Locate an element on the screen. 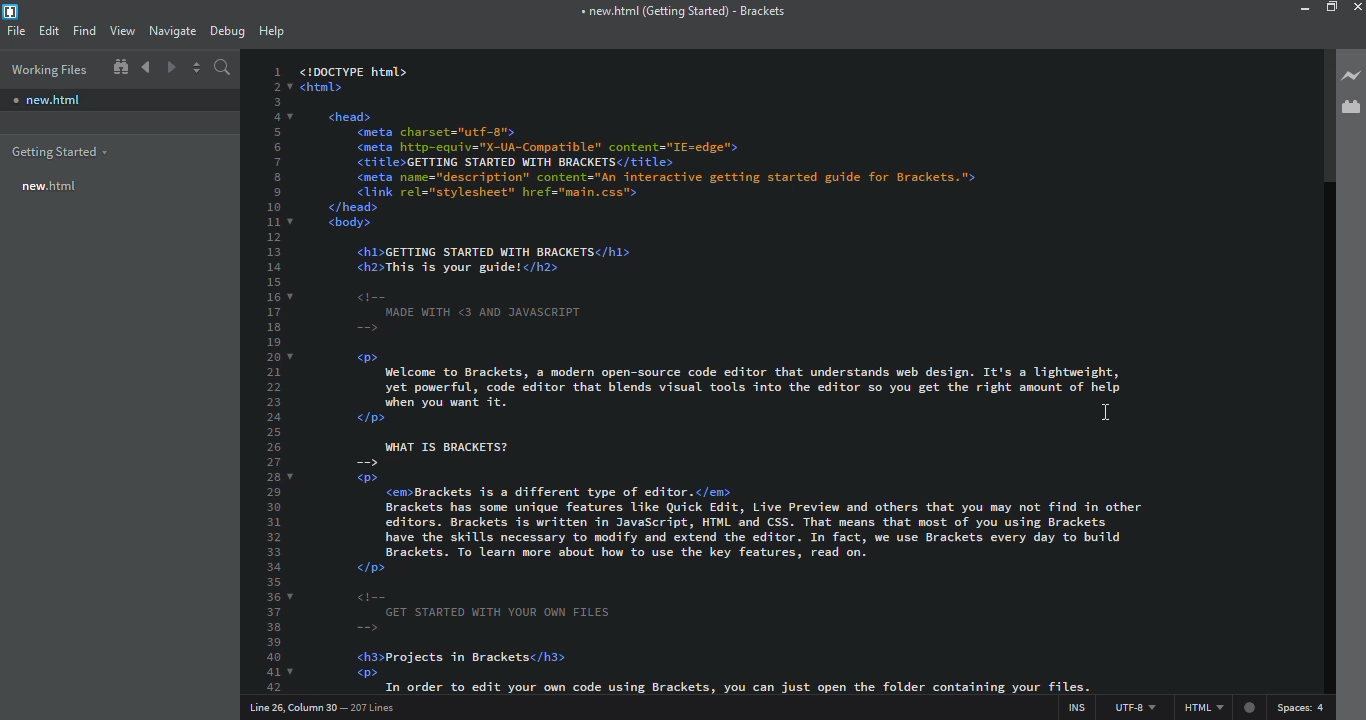 Image resolution: width=1366 pixels, height=720 pixels. search is located at coordinates (223, 68).